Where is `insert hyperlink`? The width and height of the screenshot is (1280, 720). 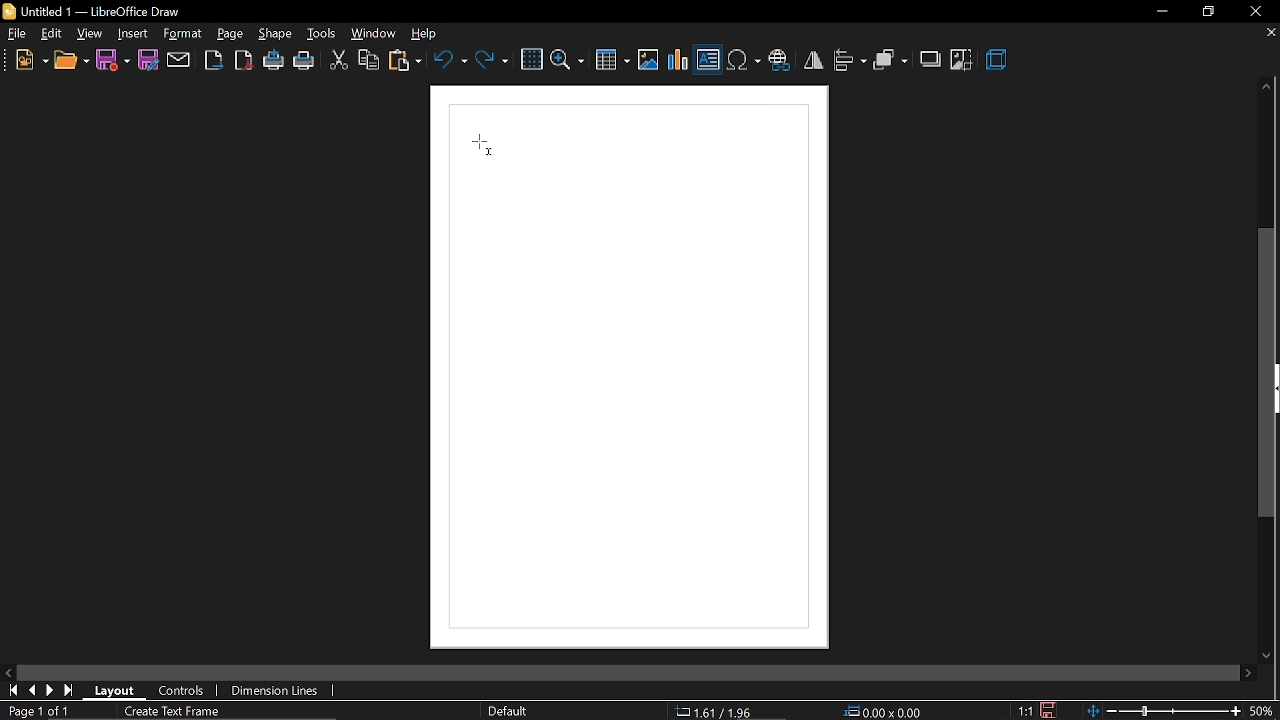
insert hyperlink is located at coordinates (779, 62).